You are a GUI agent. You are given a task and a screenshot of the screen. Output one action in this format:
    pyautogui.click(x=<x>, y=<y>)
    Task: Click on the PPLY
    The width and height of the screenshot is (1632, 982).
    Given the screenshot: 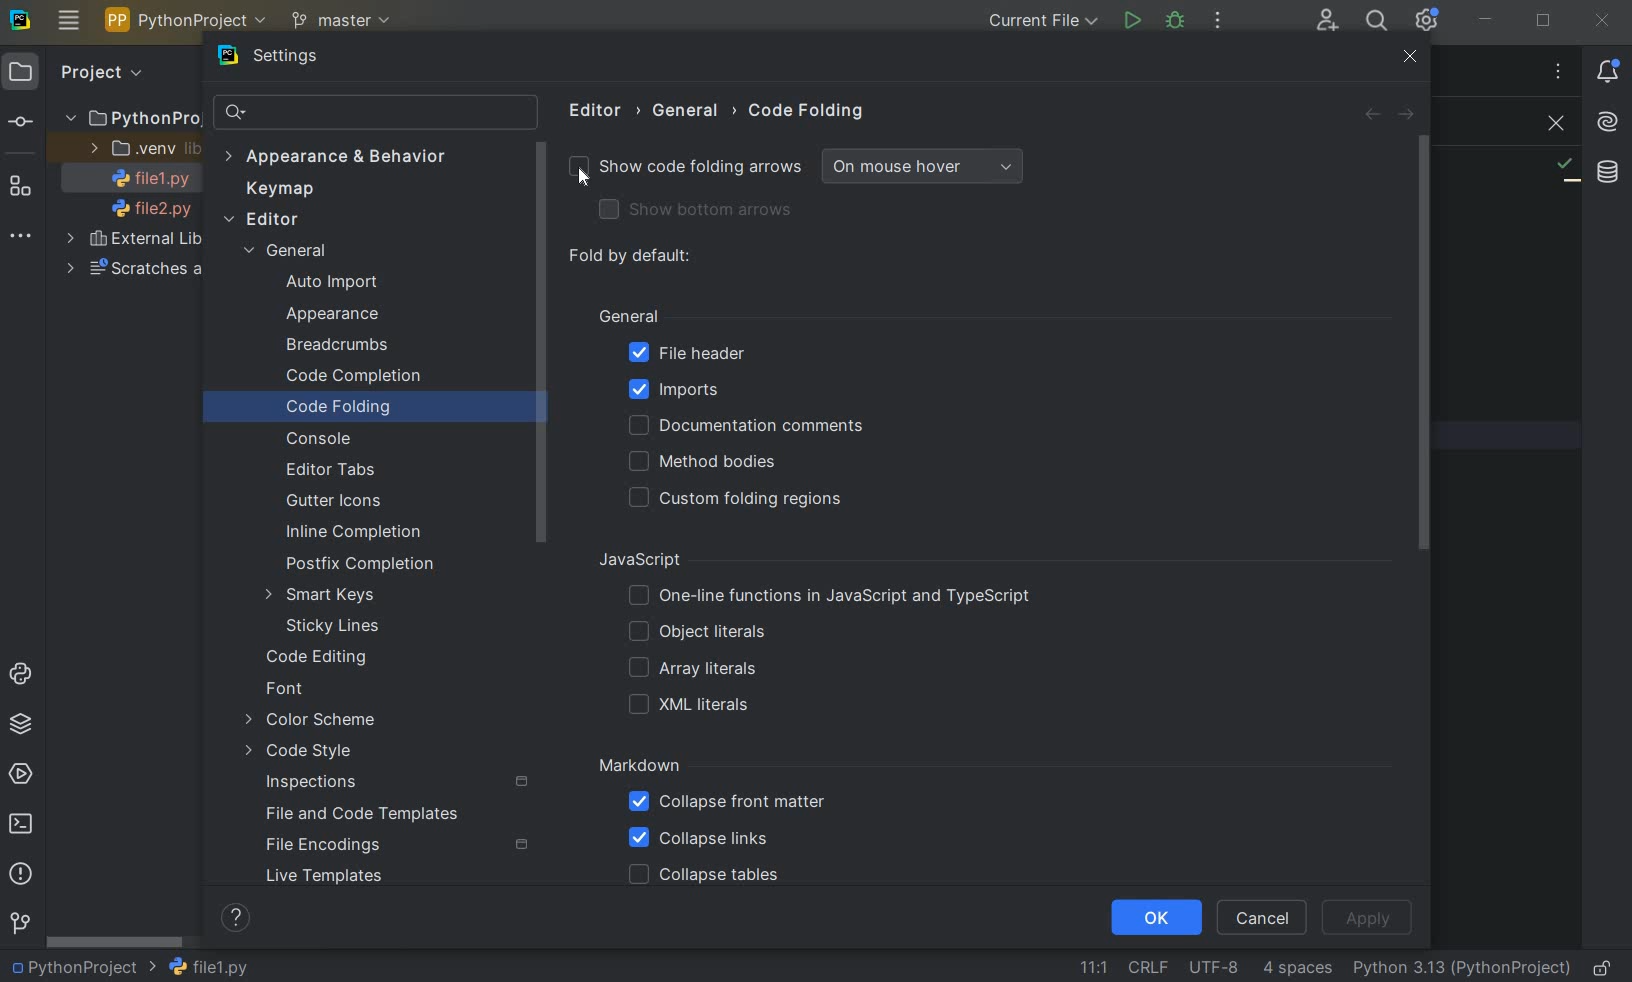 What is the action you would take?
    pyautogui.click(x=1370, y=917)
    